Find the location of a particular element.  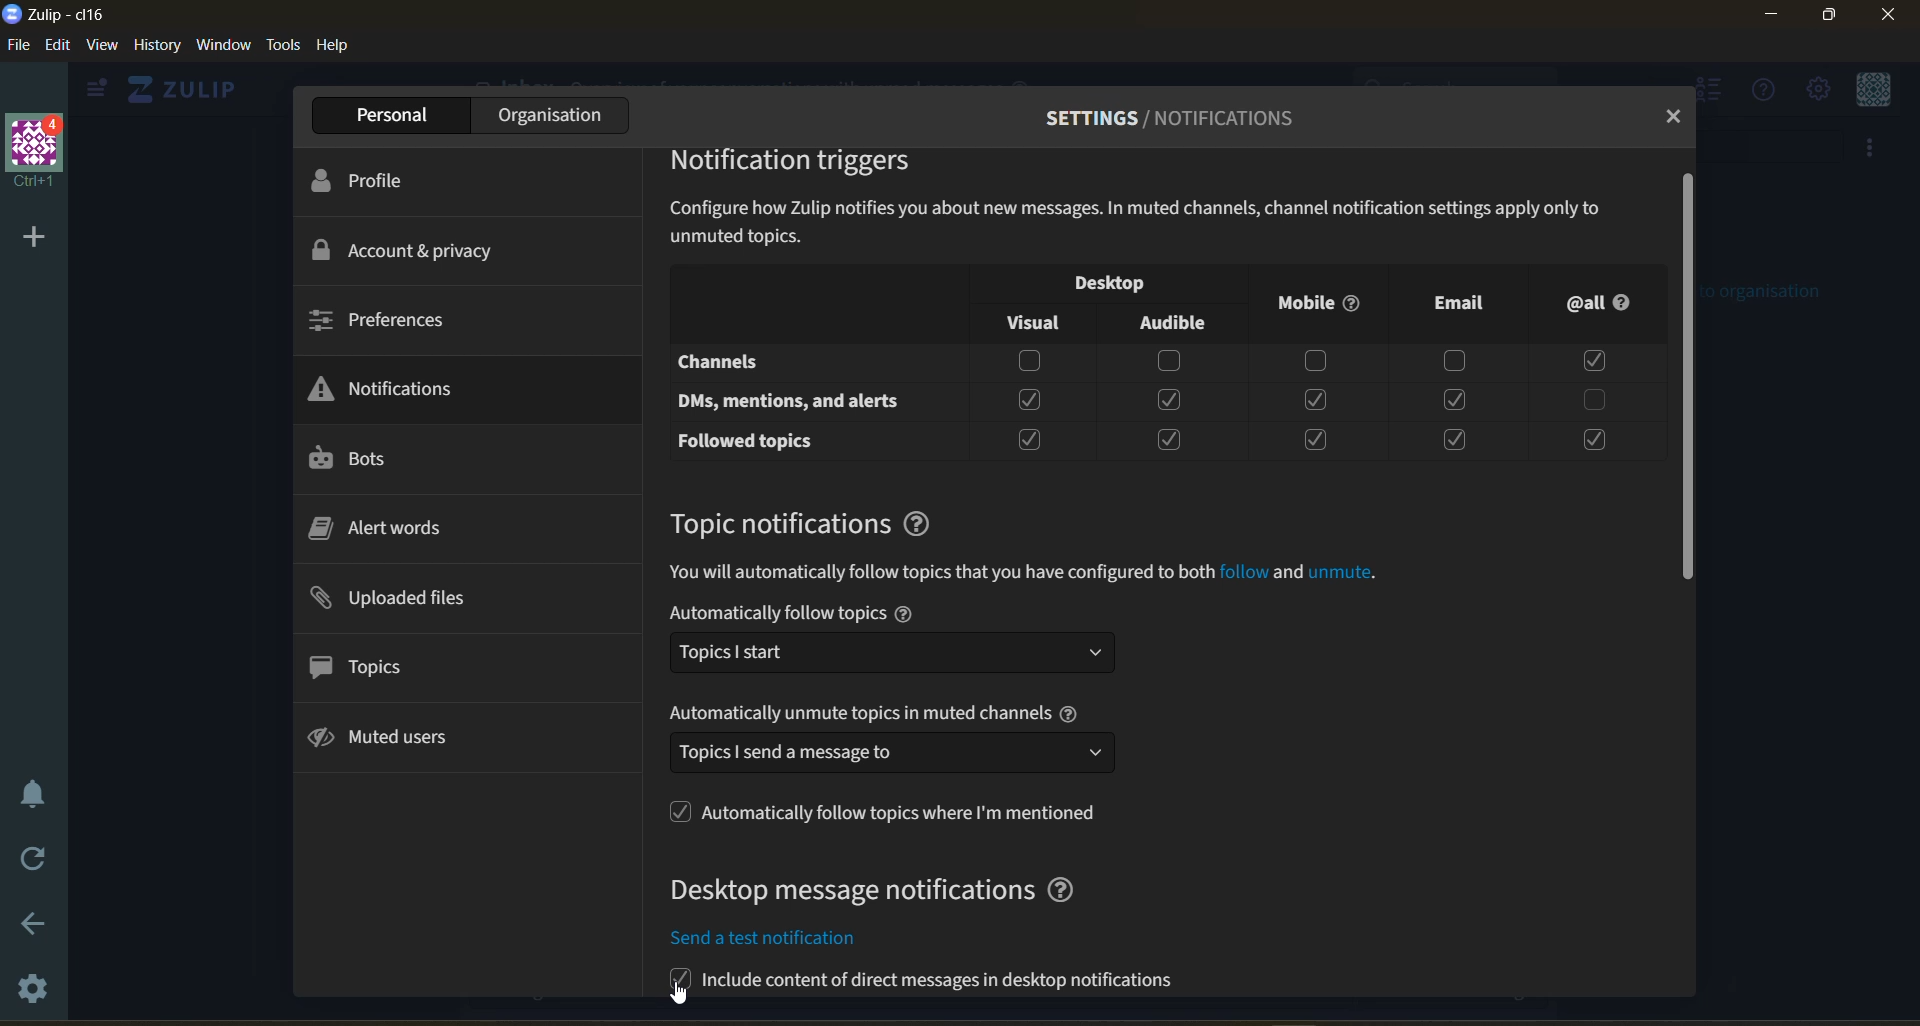

history is located at coordinates (157, 46).